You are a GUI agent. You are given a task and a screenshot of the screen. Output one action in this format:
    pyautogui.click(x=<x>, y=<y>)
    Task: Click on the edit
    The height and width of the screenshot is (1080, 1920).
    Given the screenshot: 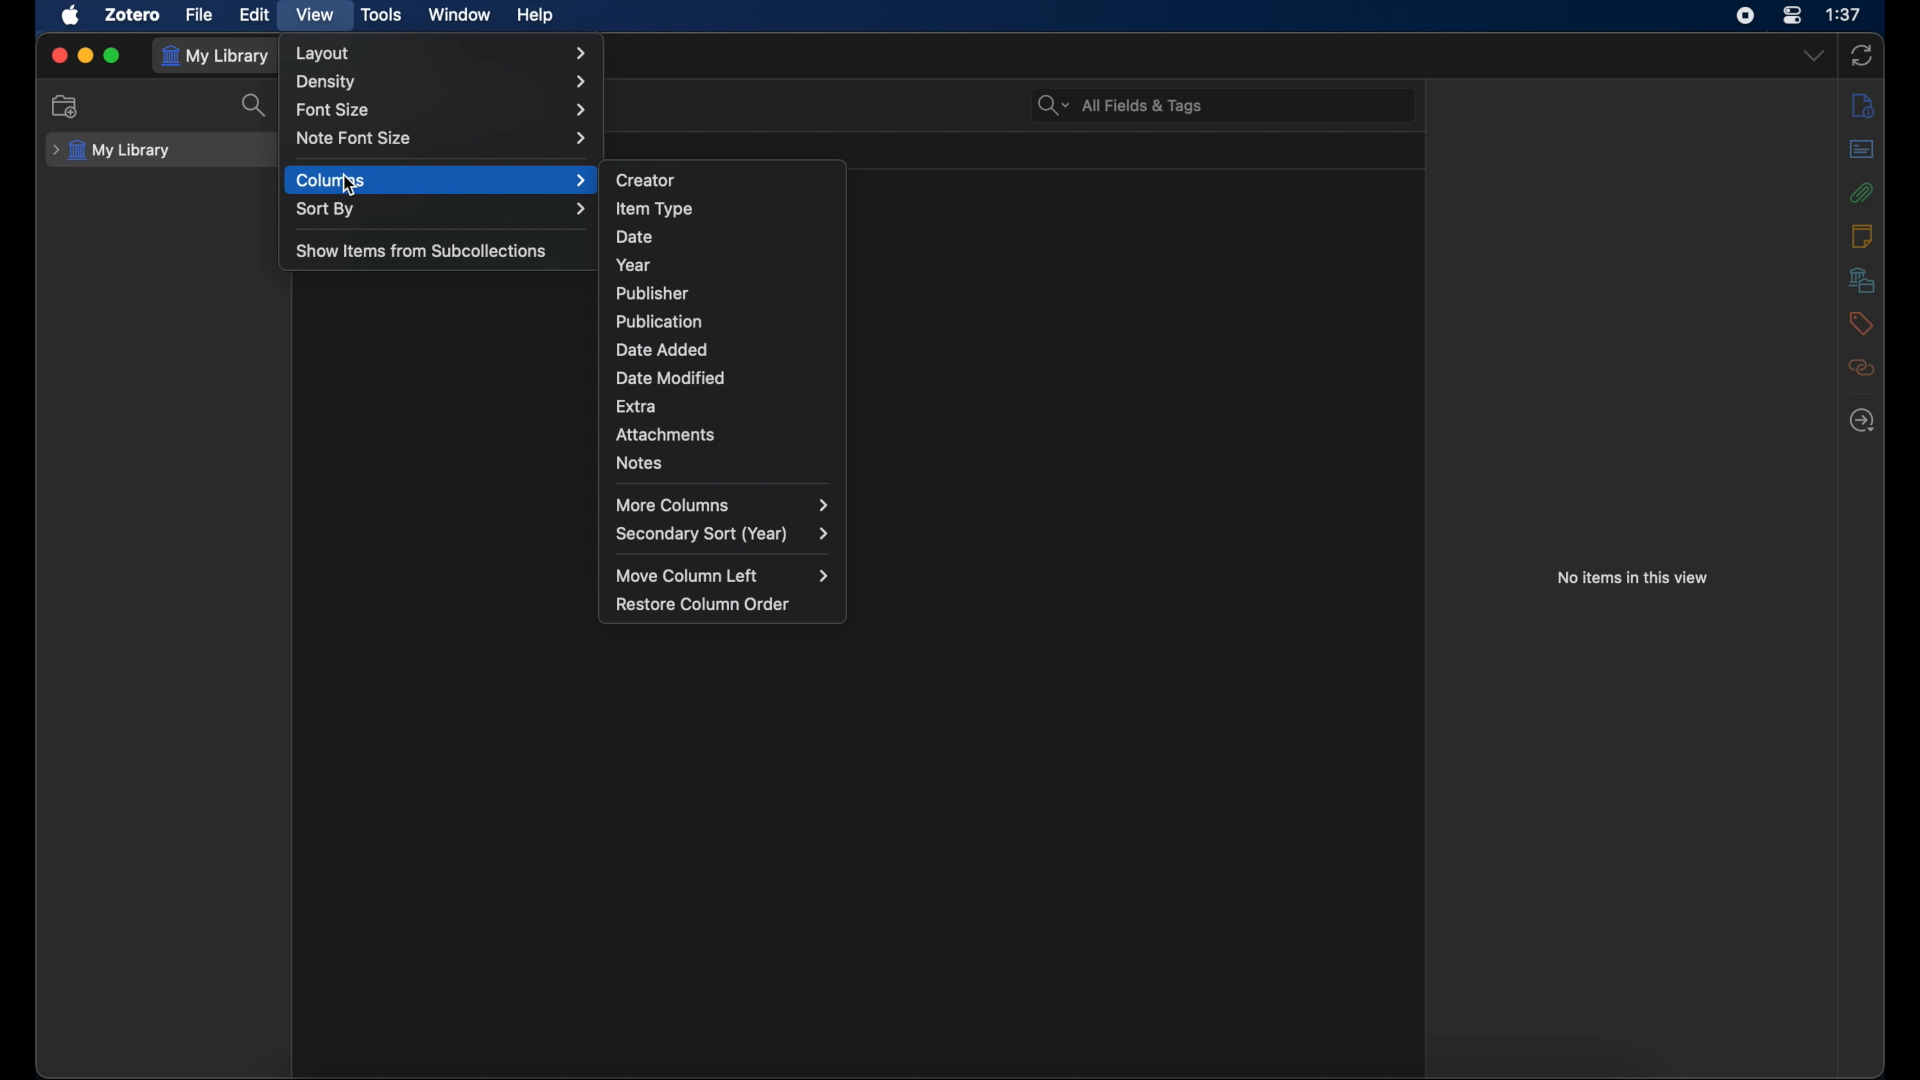 What is the action you would take?
    pyautogui.click(x=256, y=15)
    